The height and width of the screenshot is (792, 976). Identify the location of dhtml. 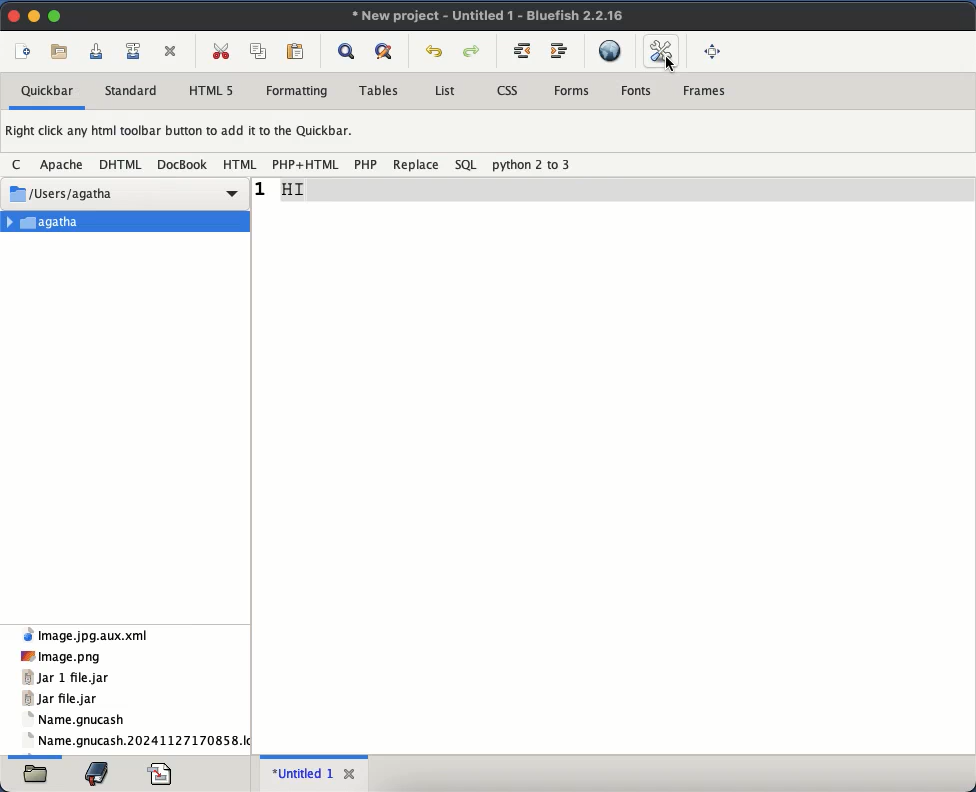
(123, 165).